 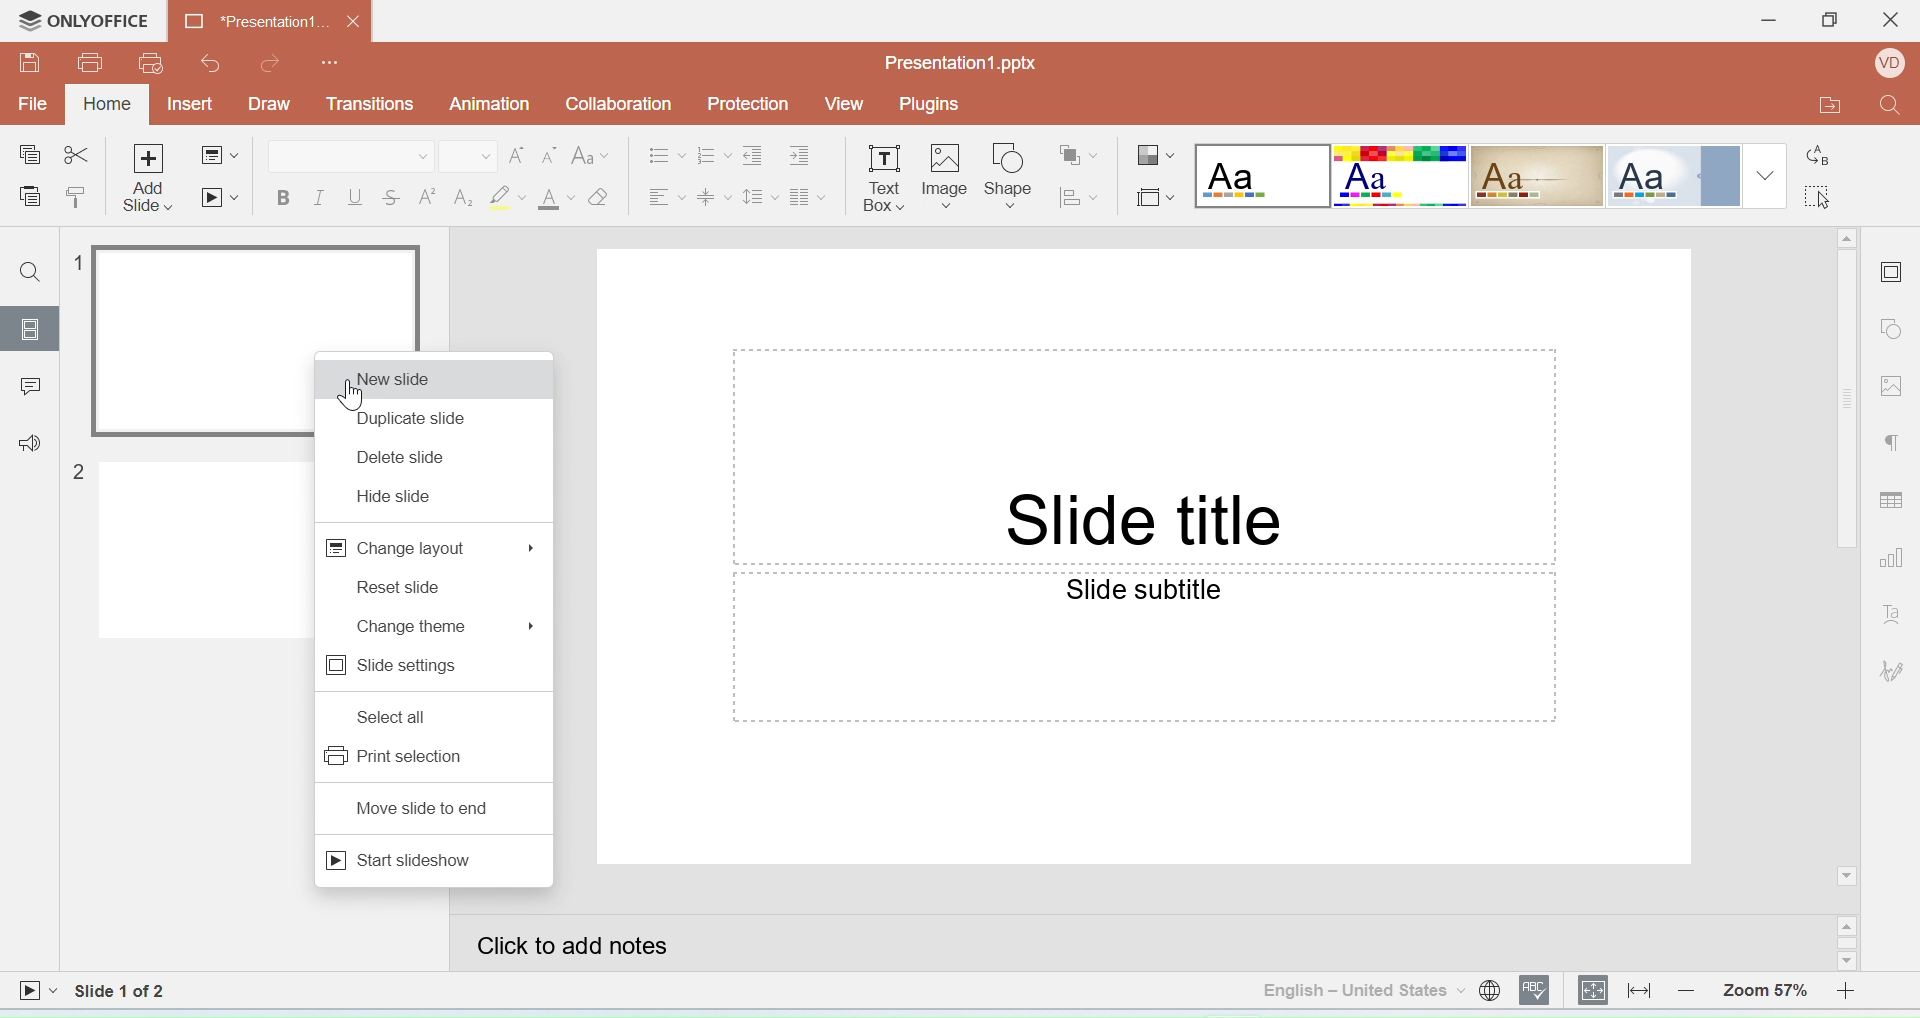 I want to click on slide 2, so click(x=183, y=553).